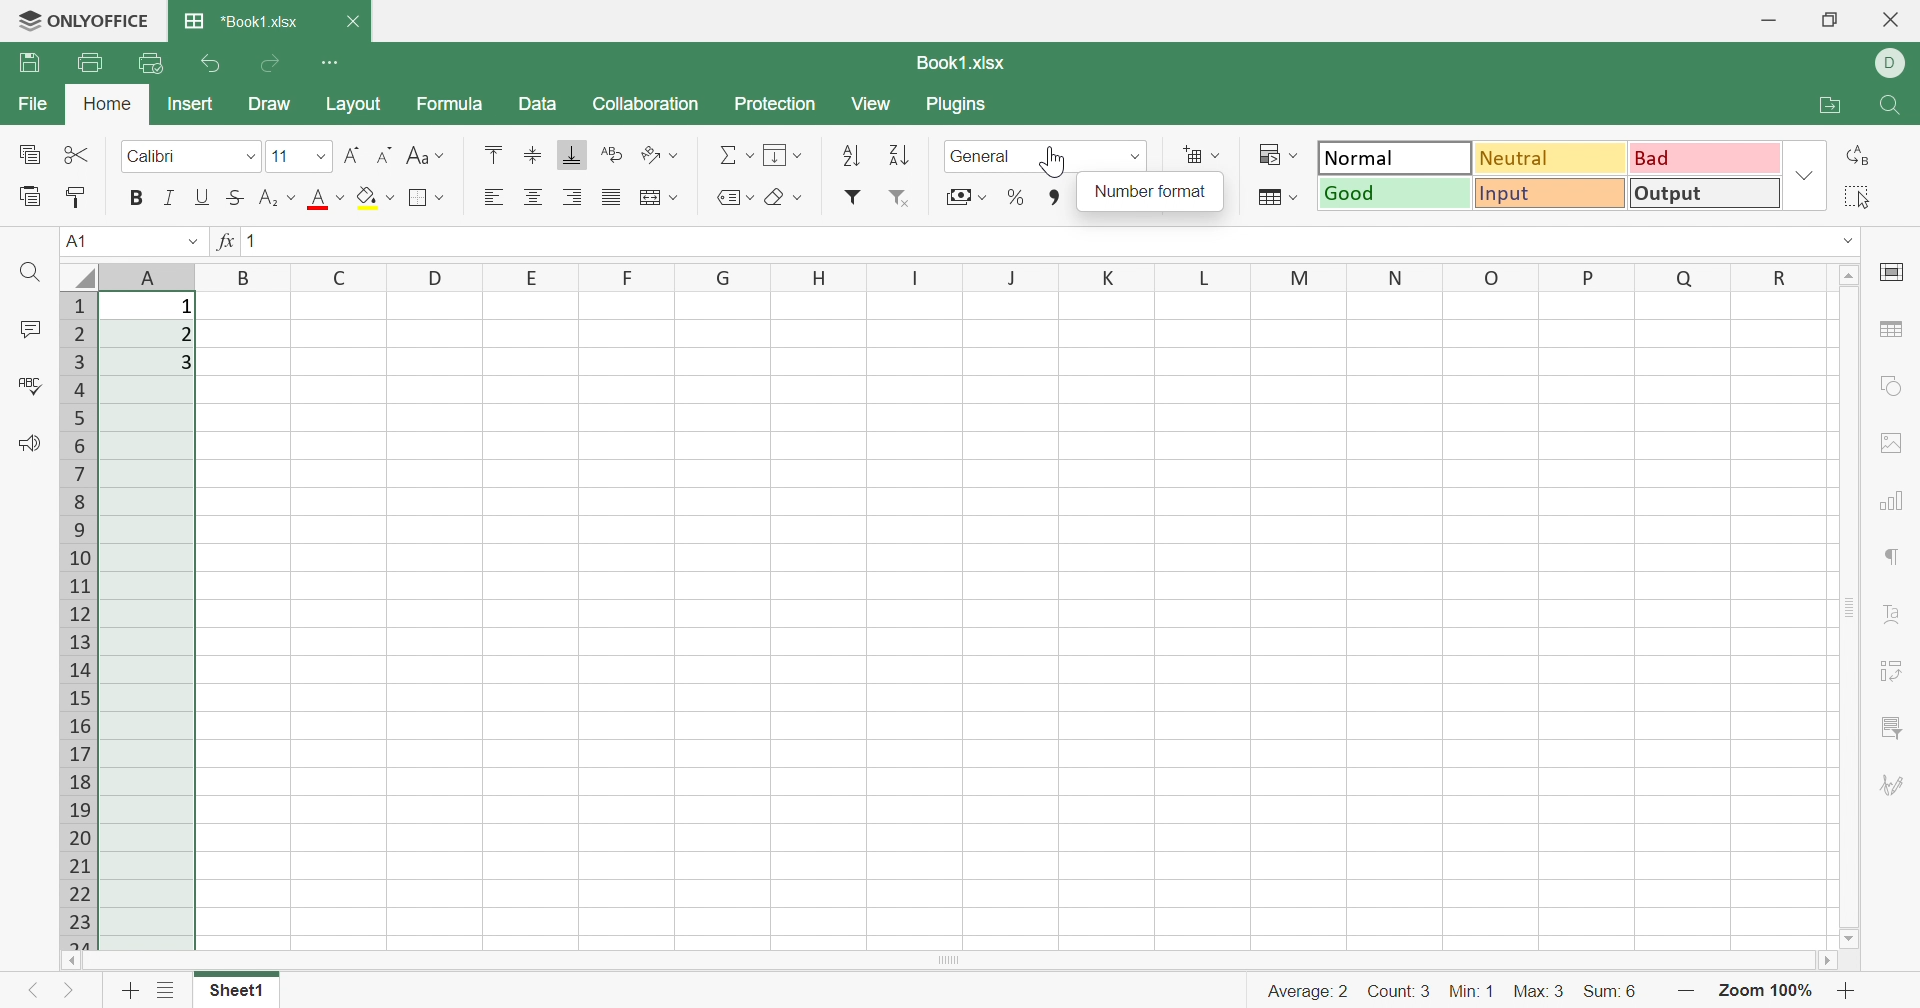  What do you see at coordinates (965, 199) in the screenshot?
I see `Accounting style` at bounding box center [965, 199].